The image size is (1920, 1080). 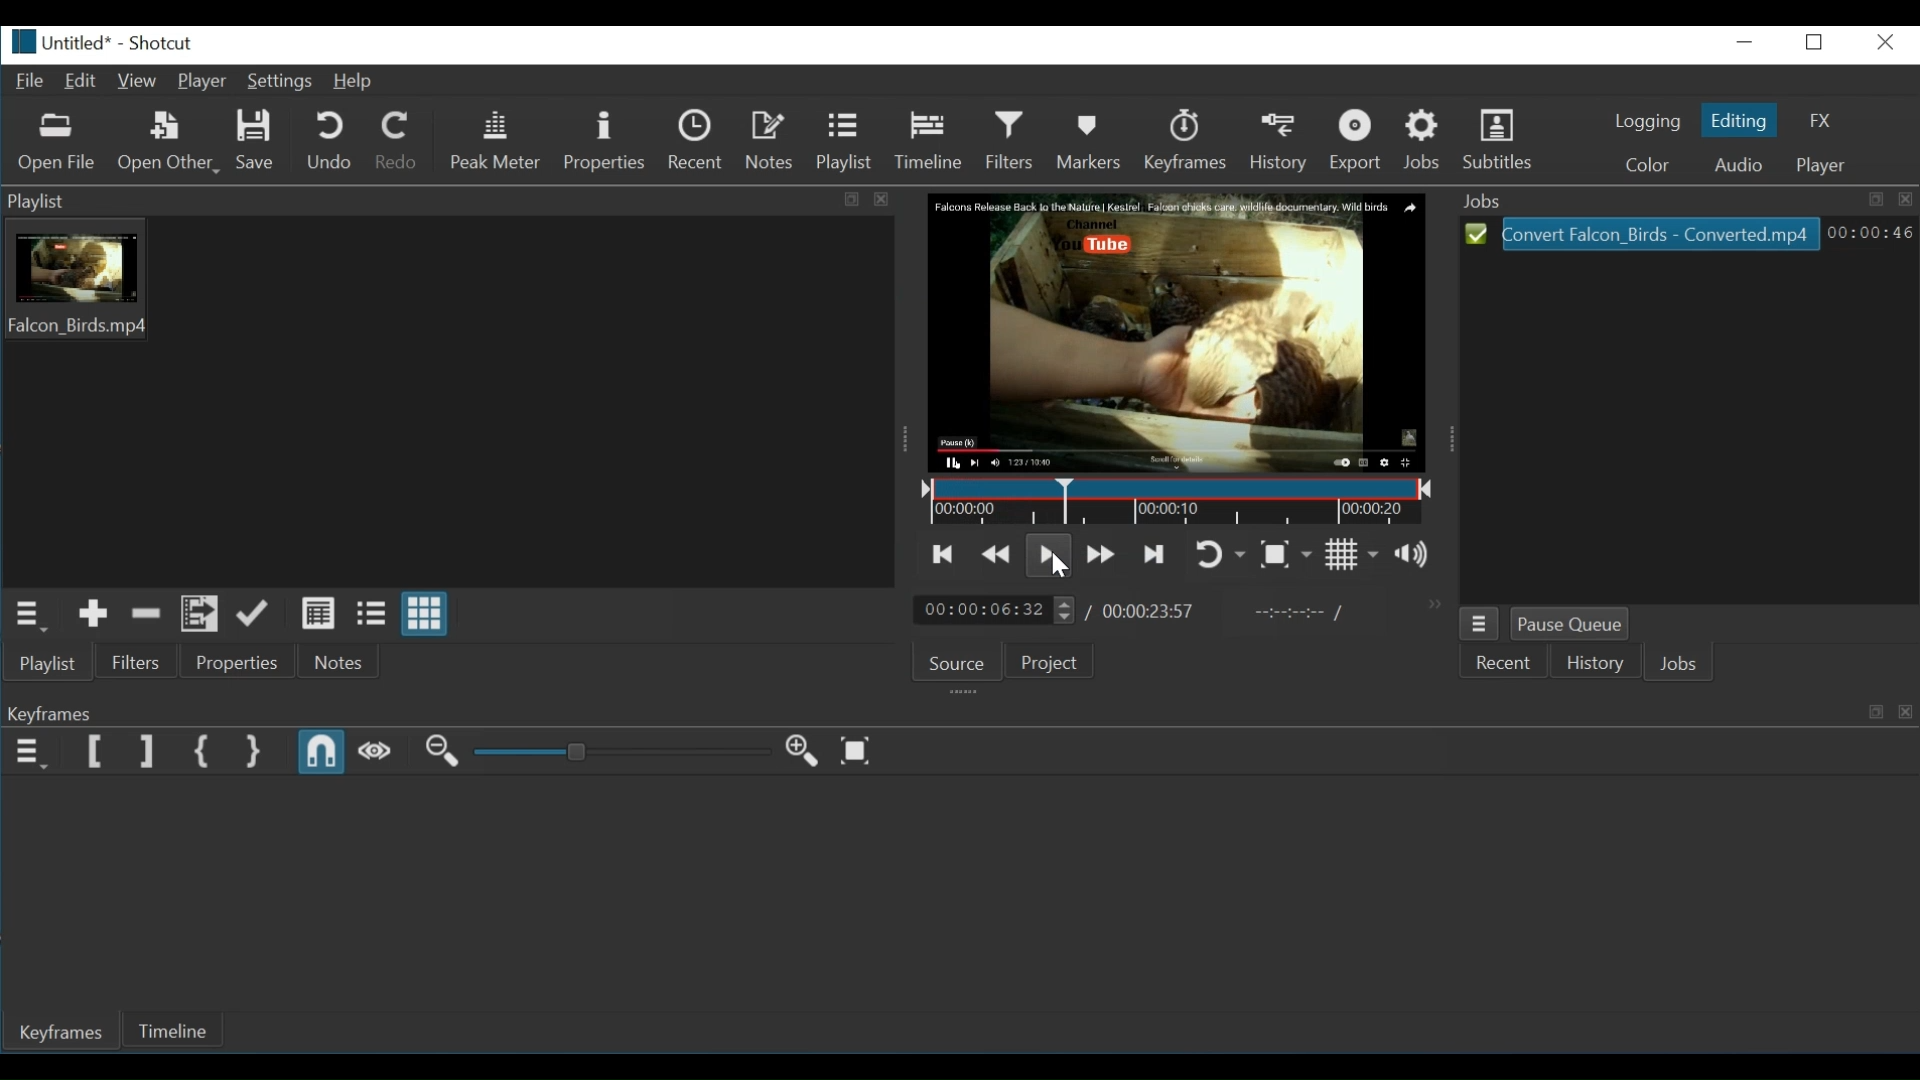 What do you see at coordinates (29, 79) in the screenshot?
I see `File` at bounding box center [29, 79].